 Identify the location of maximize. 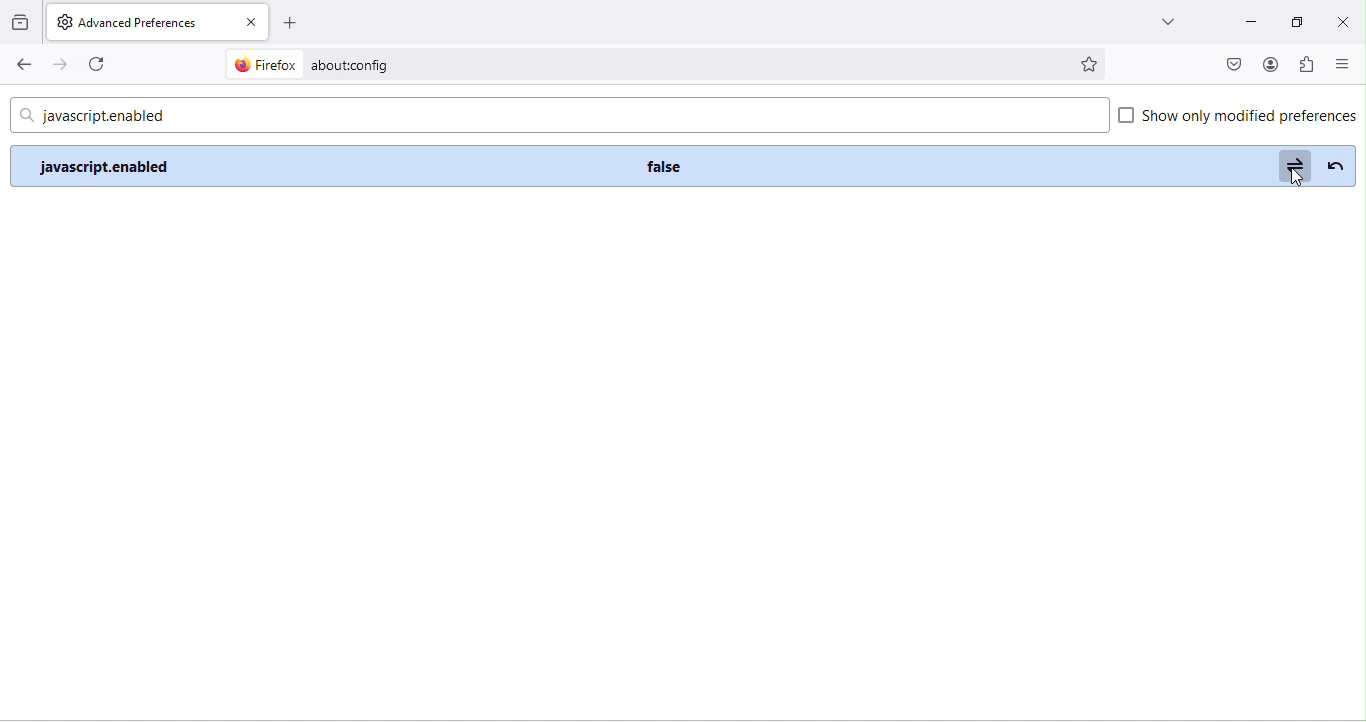
(1301, 22).